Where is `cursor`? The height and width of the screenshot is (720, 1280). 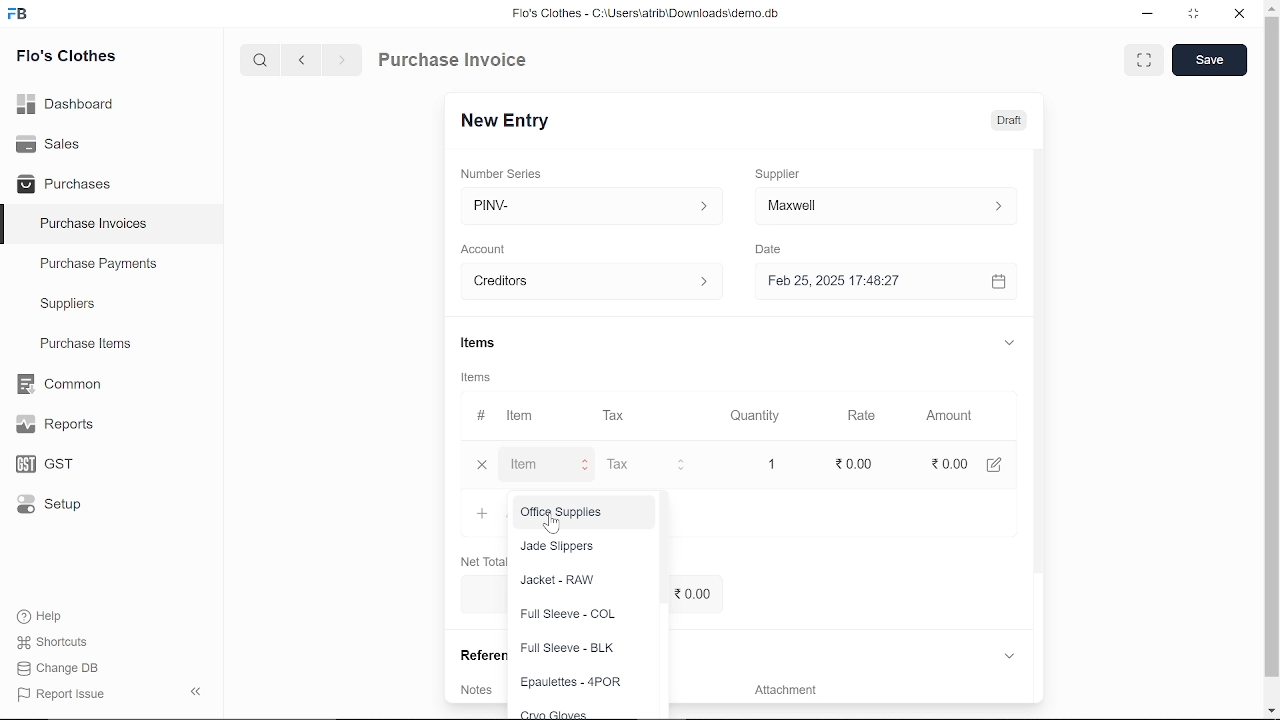
cursor is located at coordinates (555, 526).